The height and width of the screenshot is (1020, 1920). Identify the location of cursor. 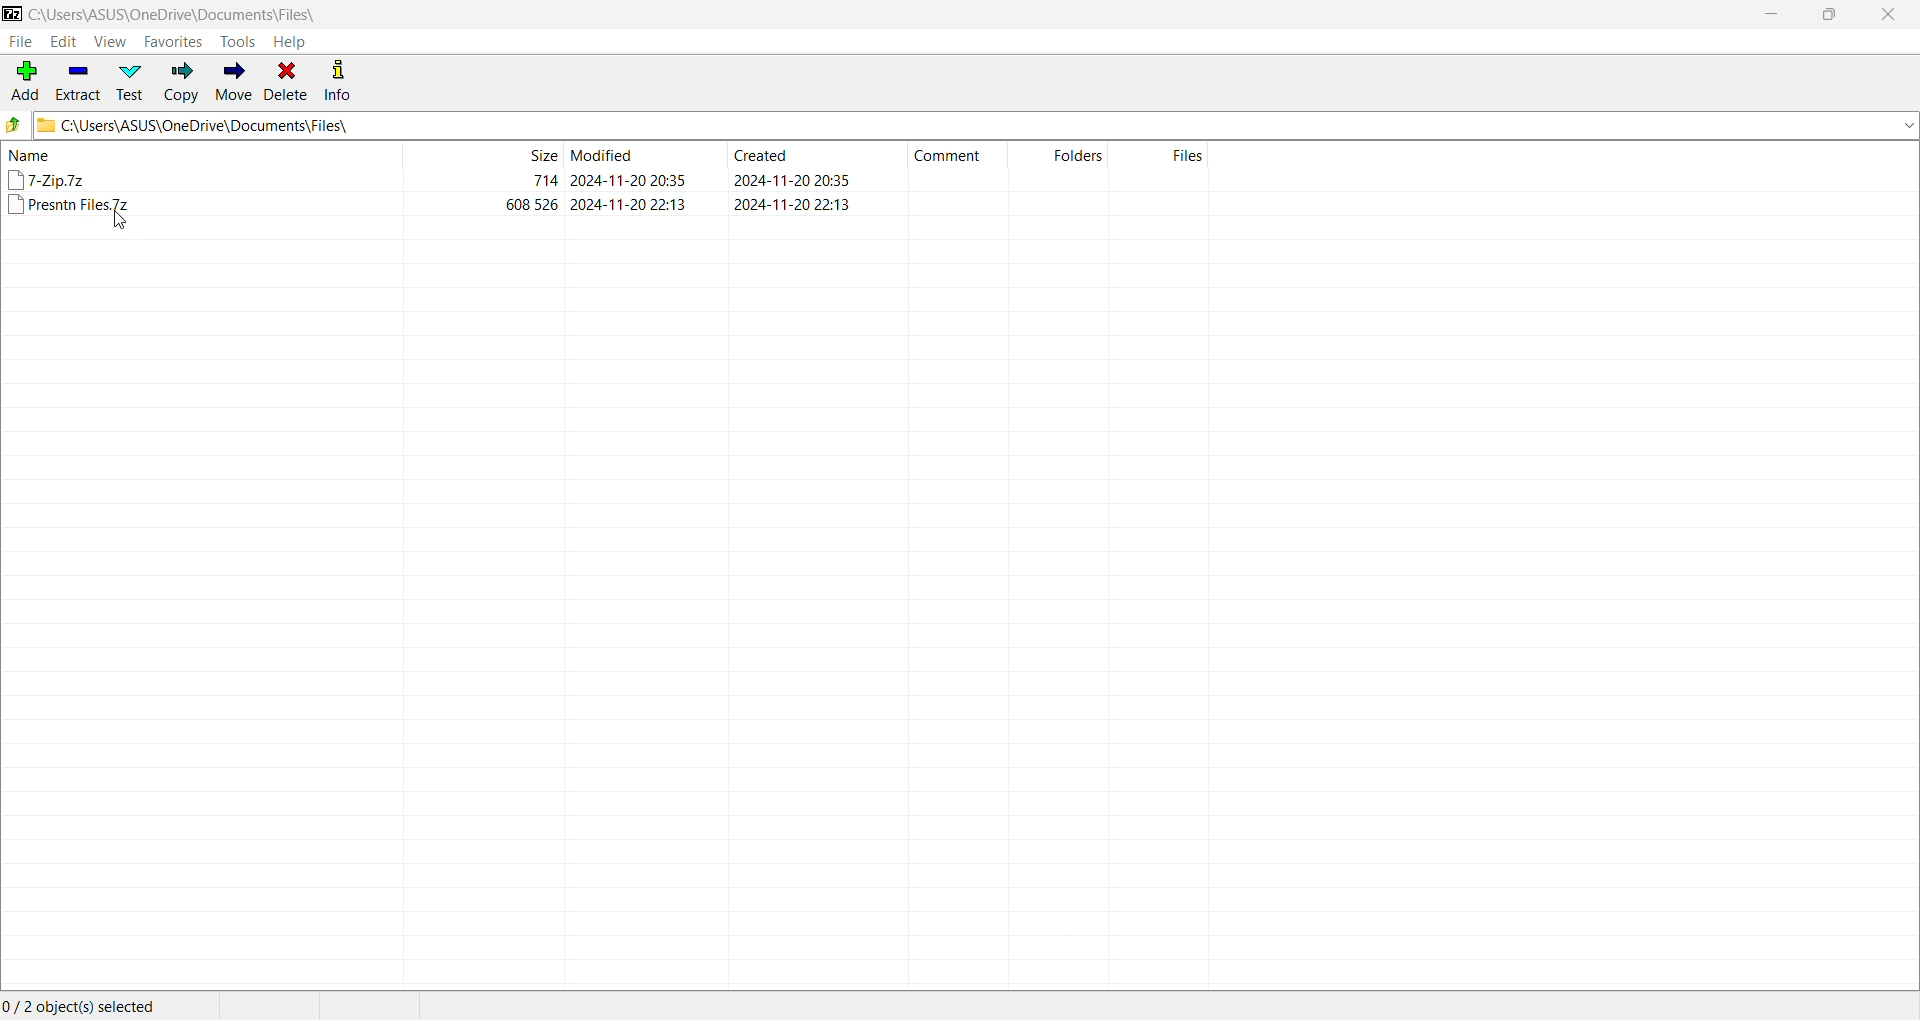
(119, 219).